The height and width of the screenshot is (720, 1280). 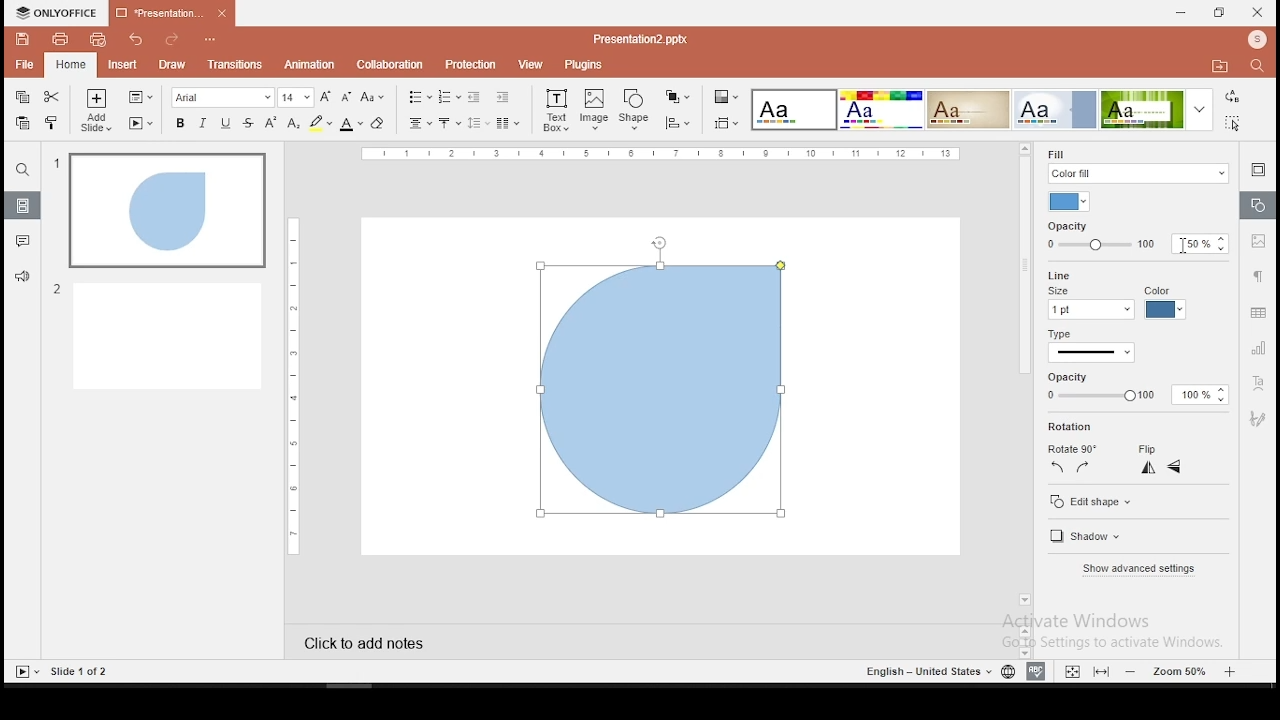 What do you see at coordinates (96, 112) in the screenshot?
I see `add slide` at bounding box center [96, 112].